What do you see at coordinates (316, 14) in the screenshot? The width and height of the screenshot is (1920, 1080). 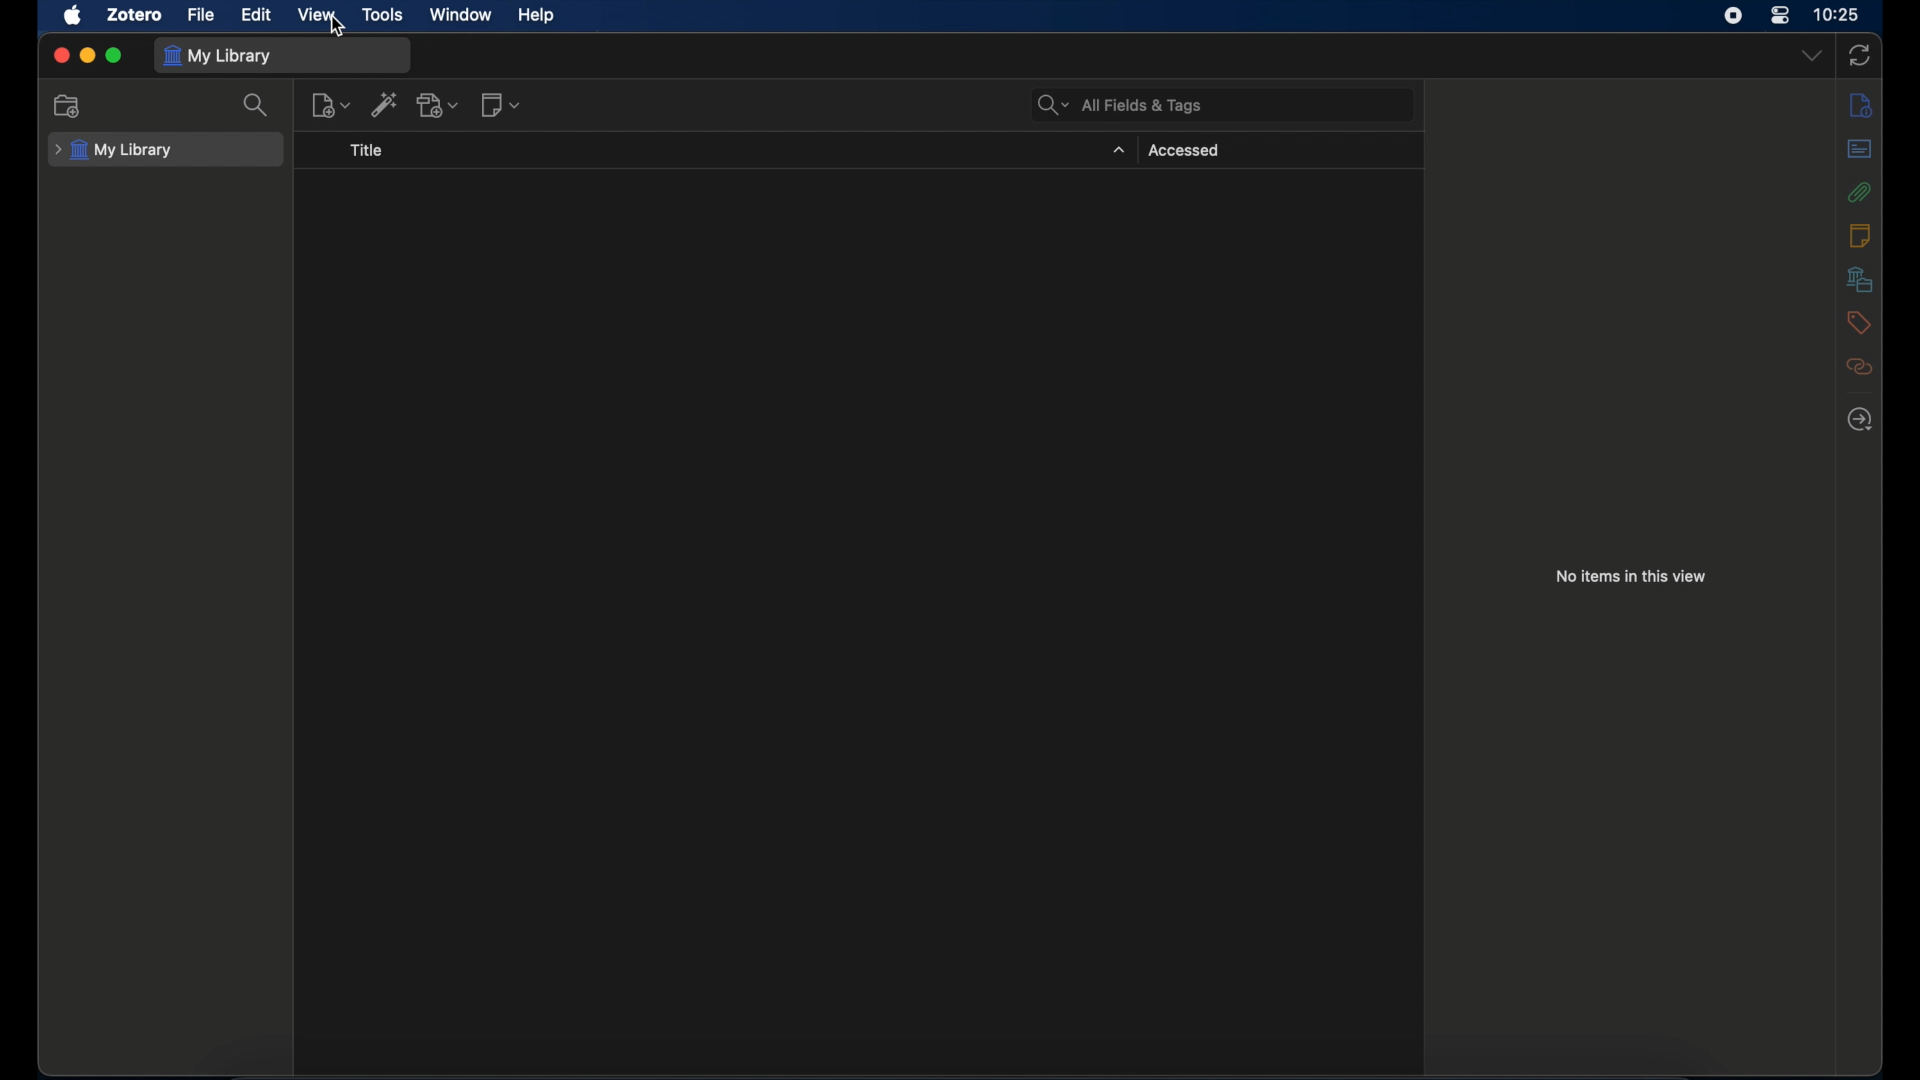 I see `view` at bounding box center [316, 14].